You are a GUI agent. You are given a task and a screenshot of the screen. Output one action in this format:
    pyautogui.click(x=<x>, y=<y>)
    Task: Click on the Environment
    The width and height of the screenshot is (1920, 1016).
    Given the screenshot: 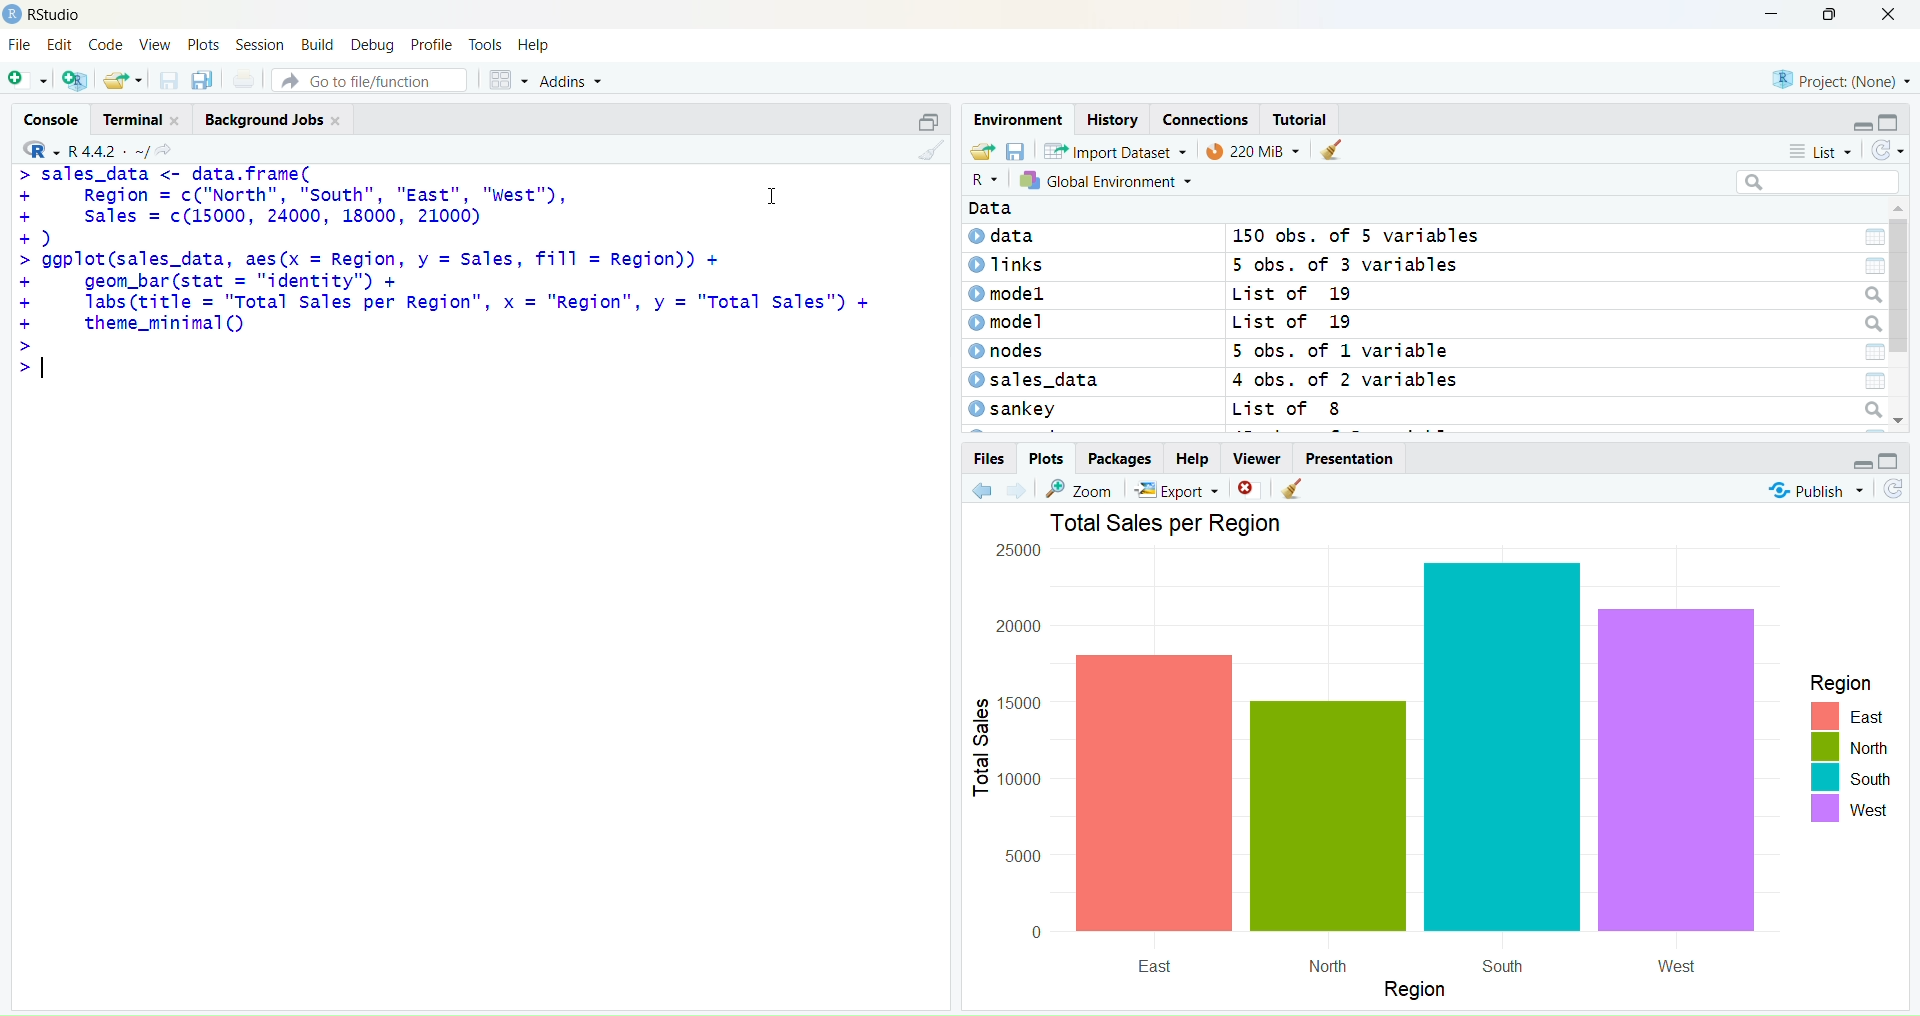 What is the action you would take?
    pyautogui.click(x=1020, y=118)
    